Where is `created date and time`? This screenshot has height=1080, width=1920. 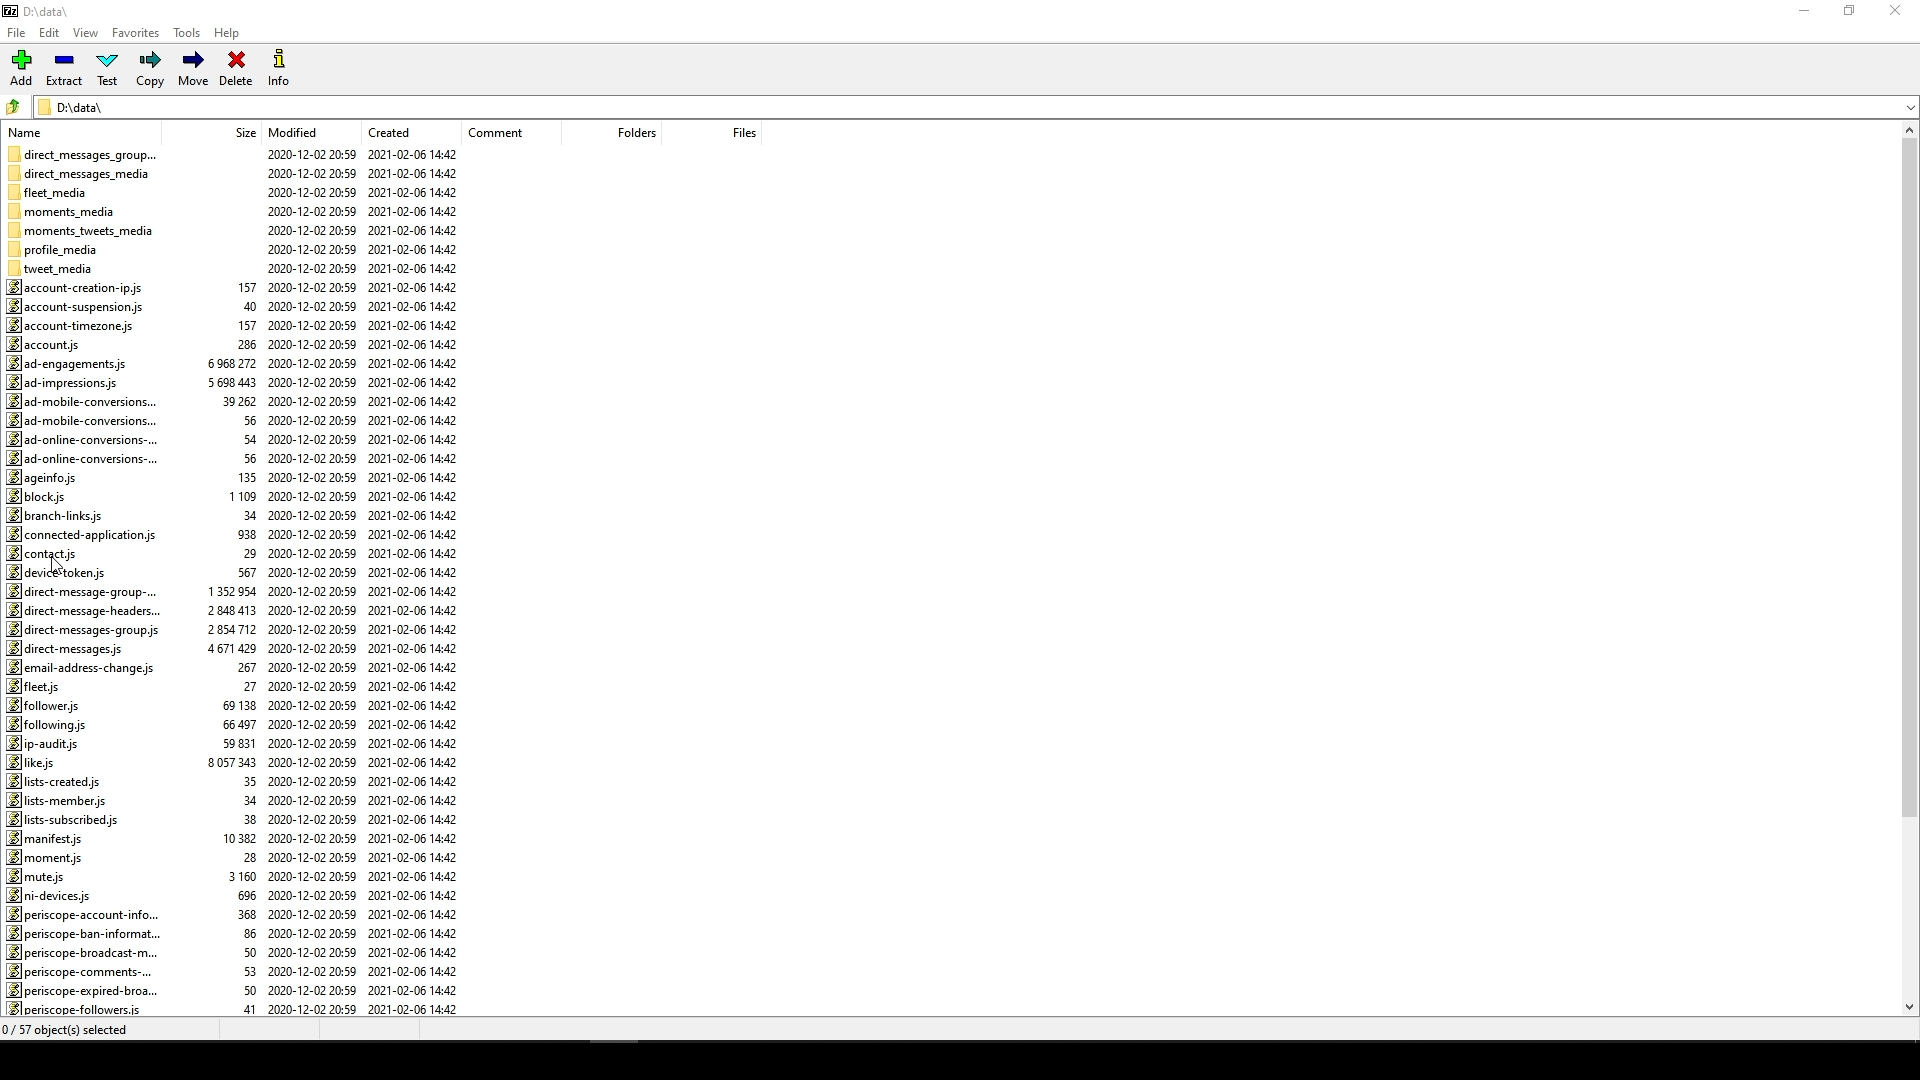 created date and time is located at coordinates (417, 583).